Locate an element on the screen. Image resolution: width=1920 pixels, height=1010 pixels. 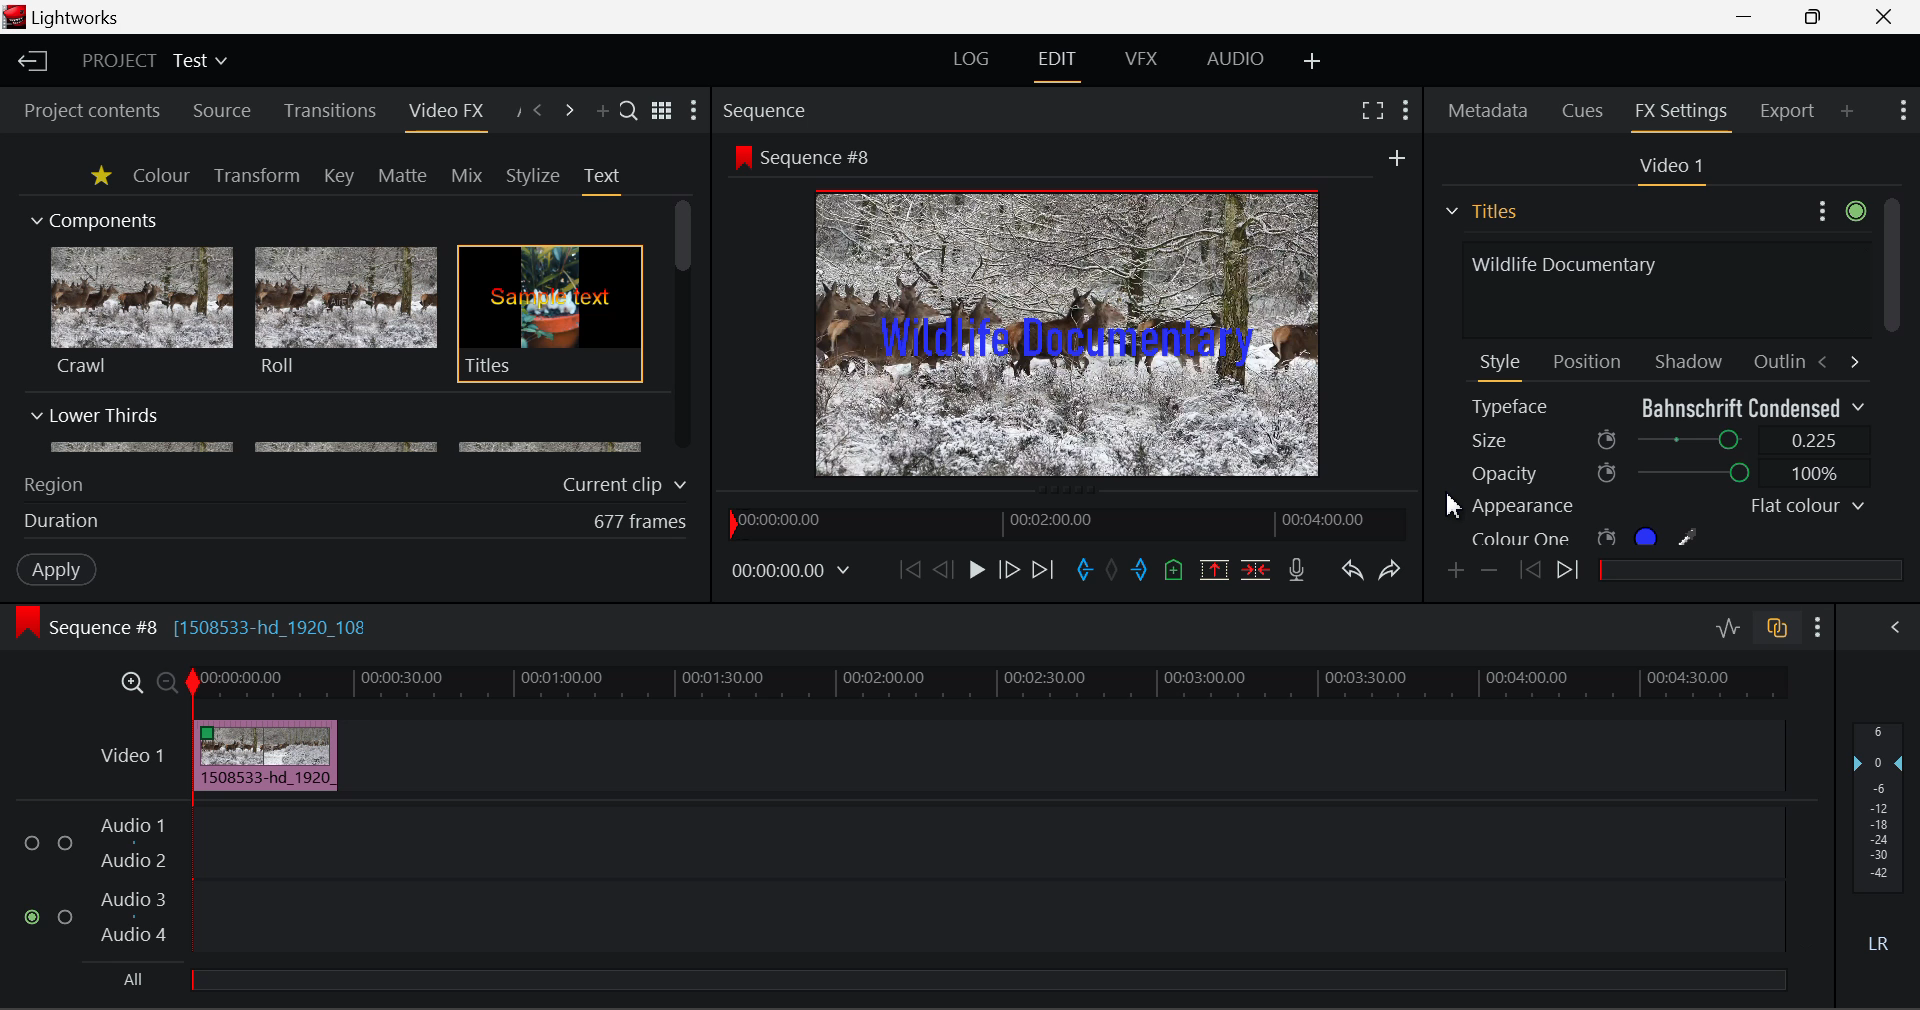
Mix is located at coordinates (466, 177).